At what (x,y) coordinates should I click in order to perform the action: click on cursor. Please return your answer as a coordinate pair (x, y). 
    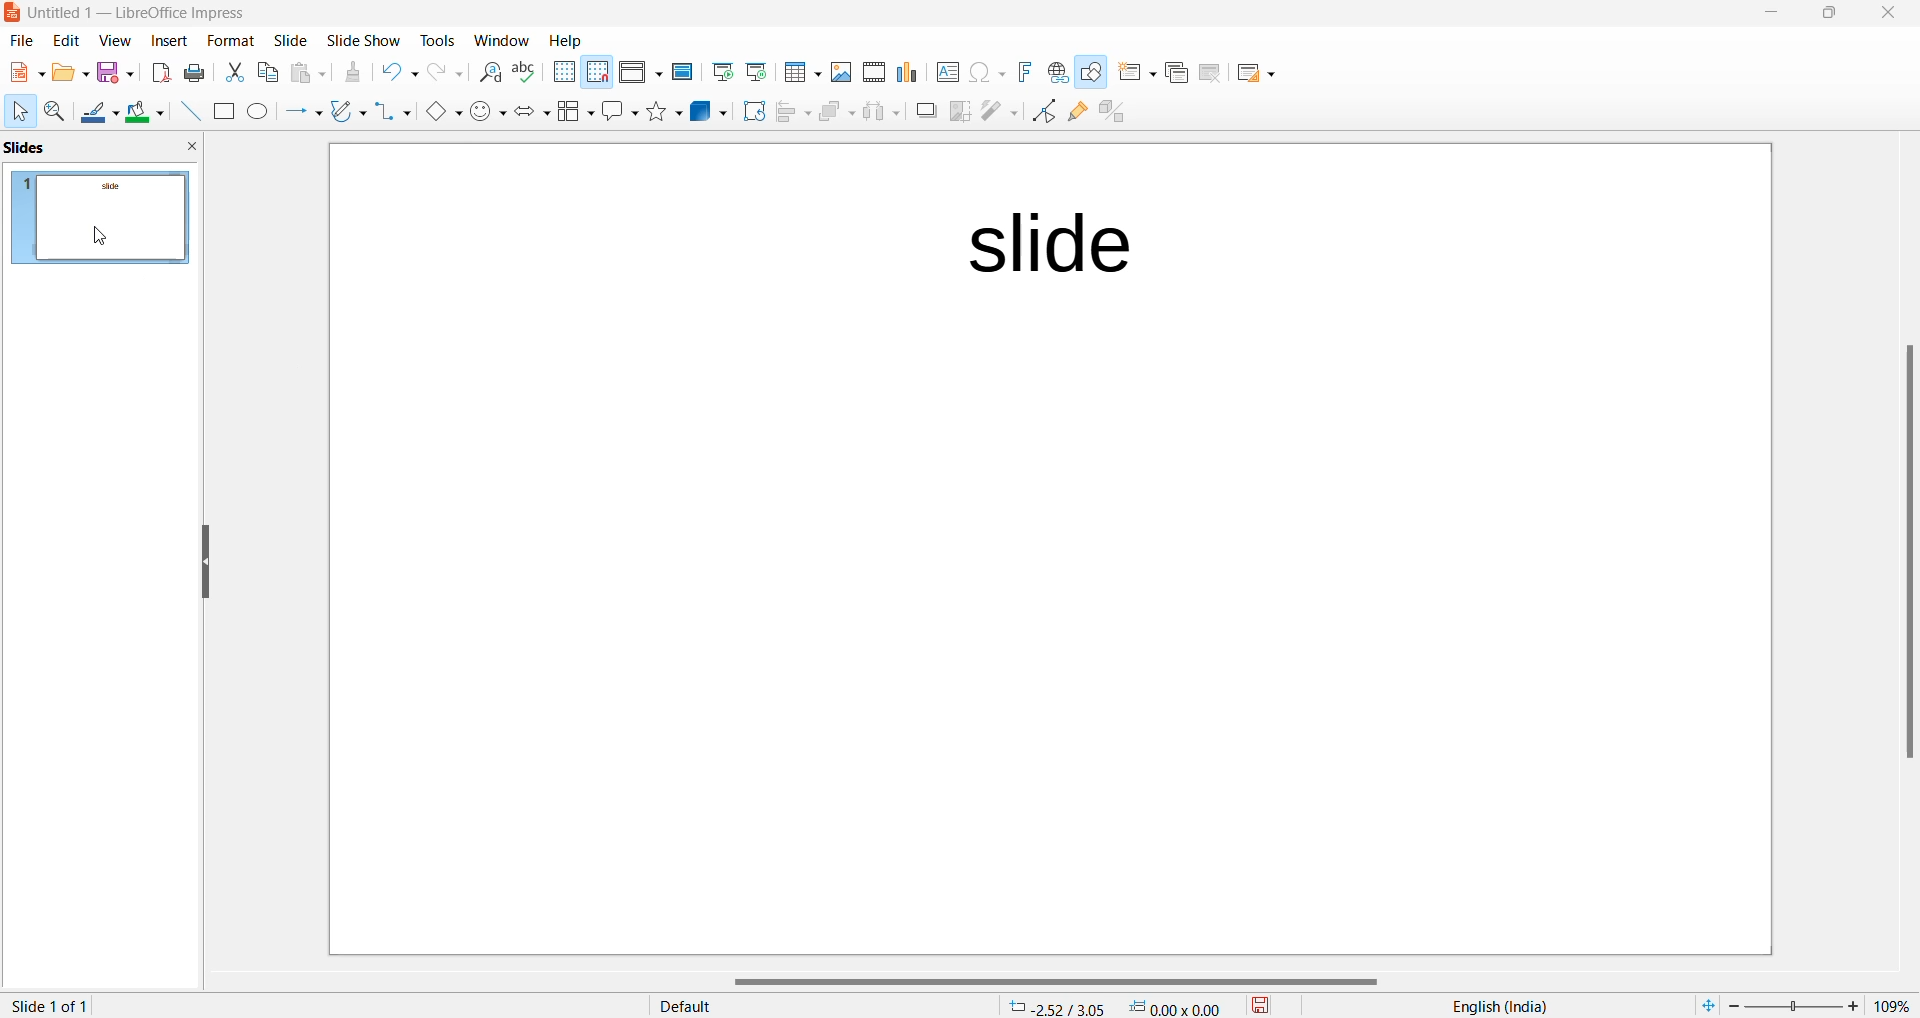
    Looking at the image, I should click on (19, 112).